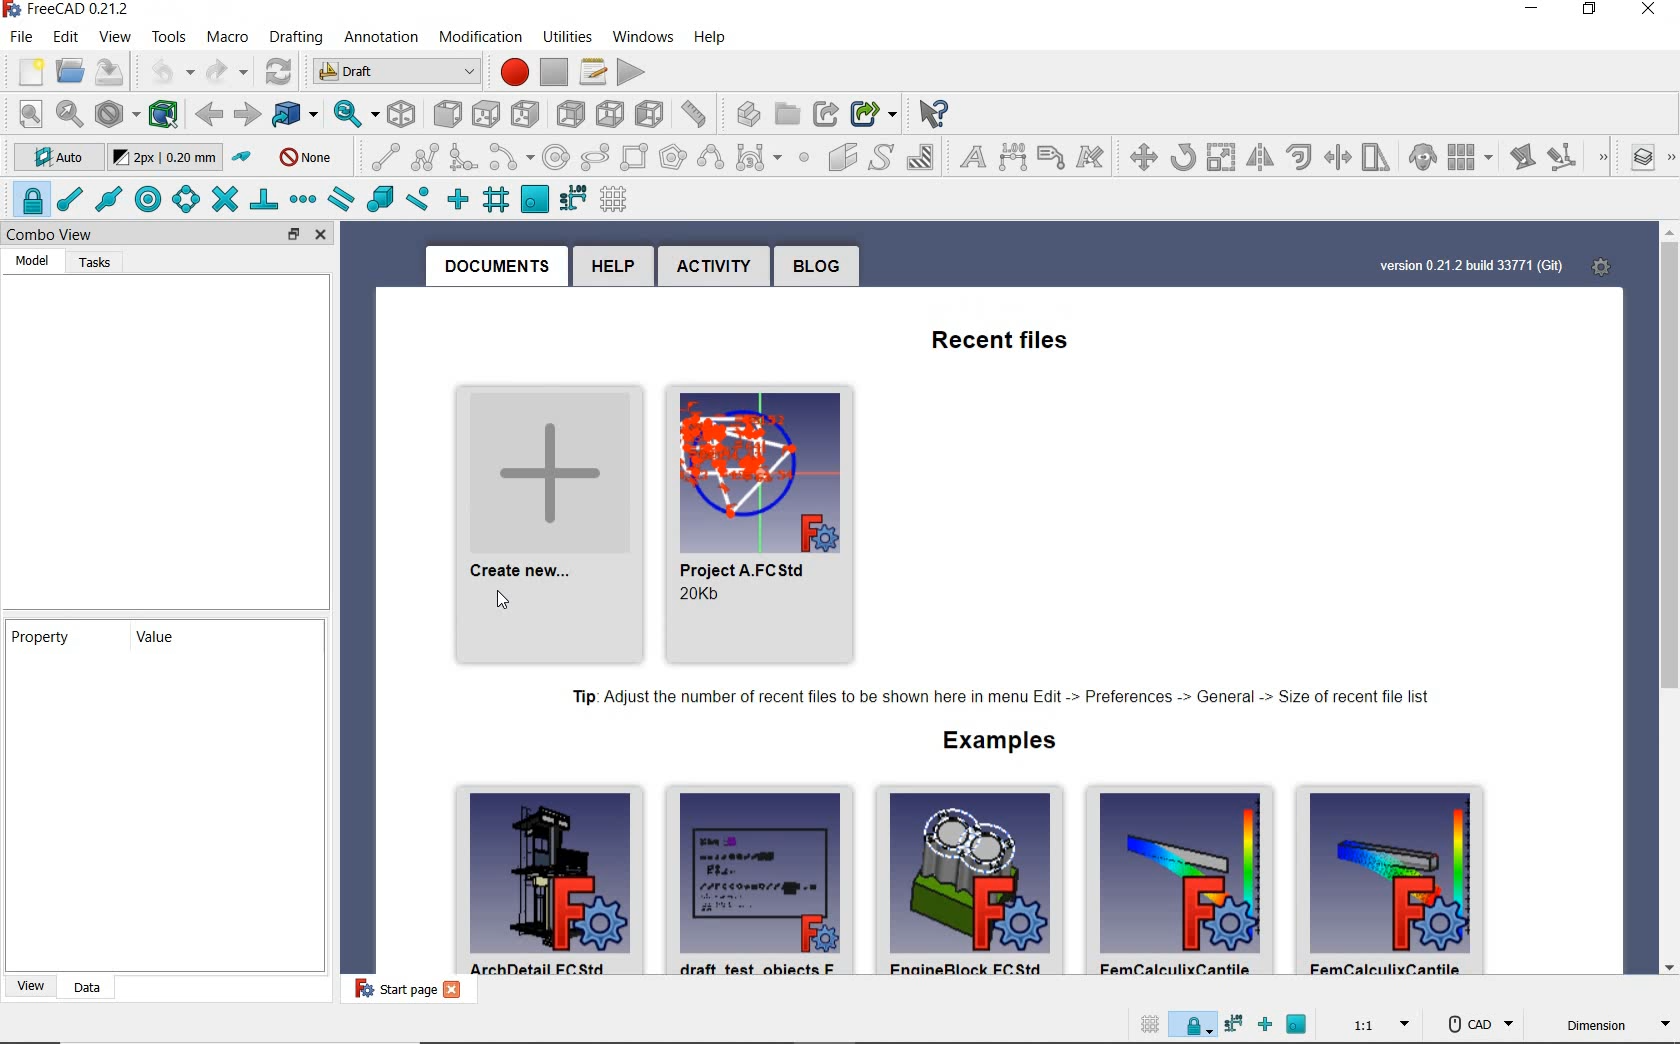 Image resolution: width=1680 pixels, height=1044 pixels. What do you see at coordinates (1336, 157) in the screenshot?
I see `trimex` at bounding box center [1336, 157].